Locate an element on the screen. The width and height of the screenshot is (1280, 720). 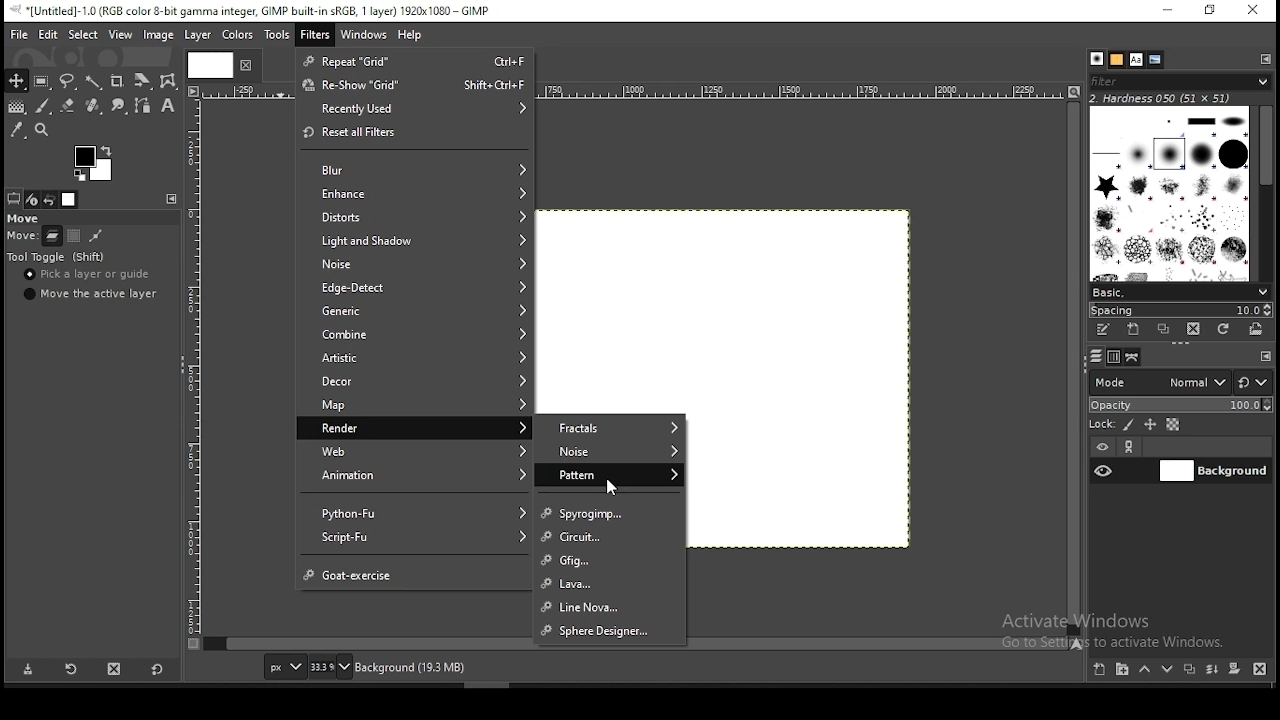
sphere designer is located at coordinates (610, 632).